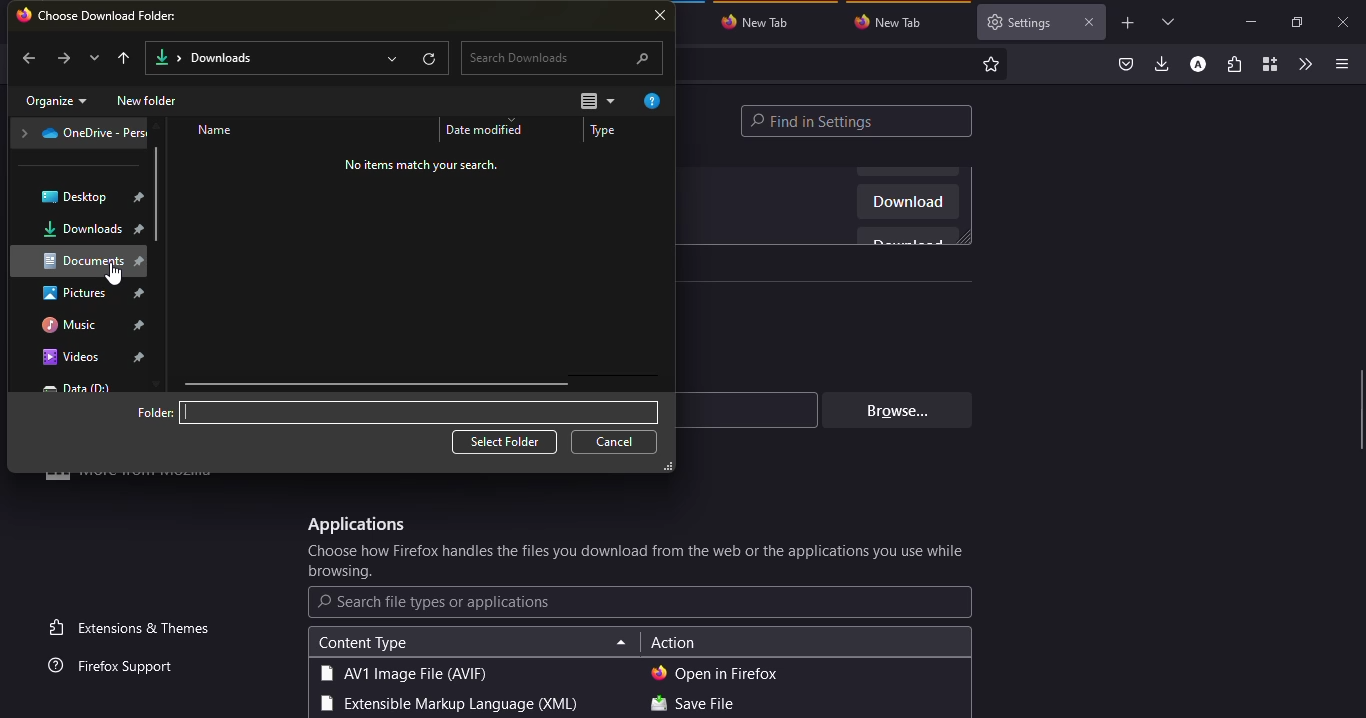  What do you see at coordinates (894, 22) in the screenshot?
I see `tab` at bounding box center [894, 22].